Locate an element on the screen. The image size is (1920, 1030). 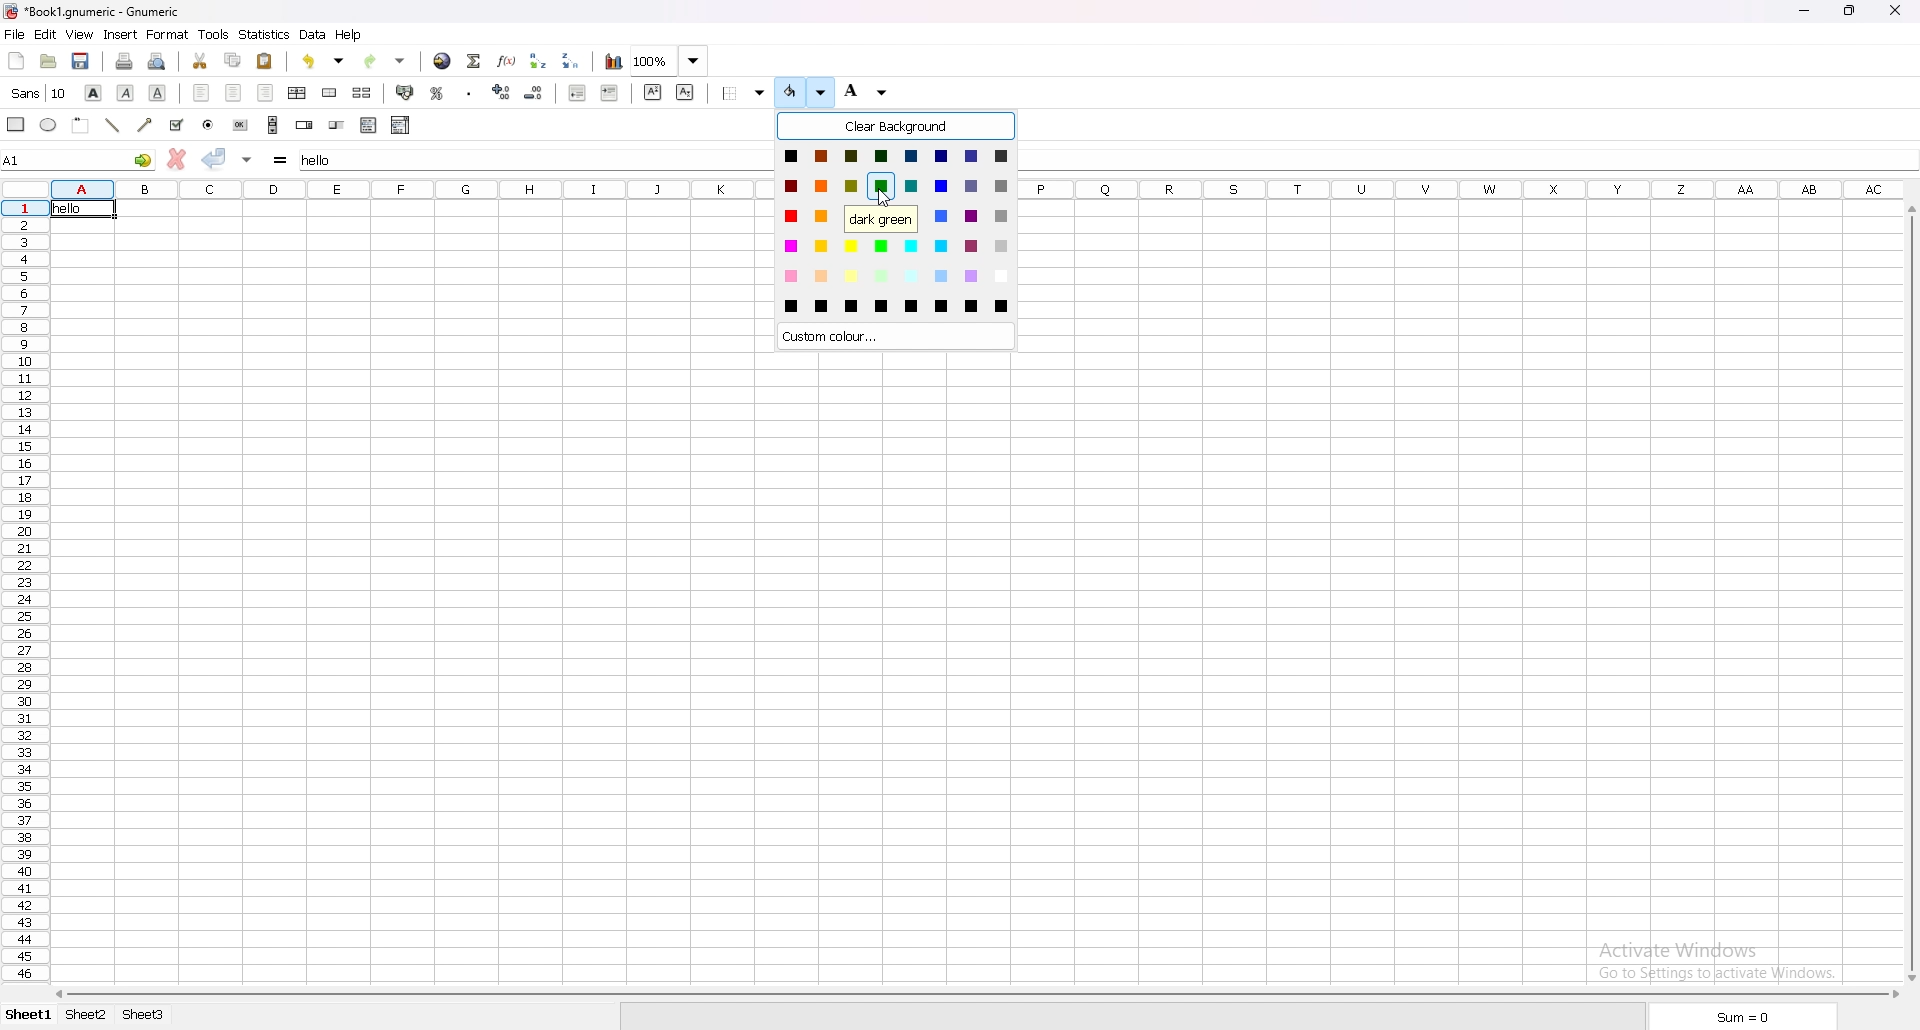
insert is located at coordinates (122, 34).